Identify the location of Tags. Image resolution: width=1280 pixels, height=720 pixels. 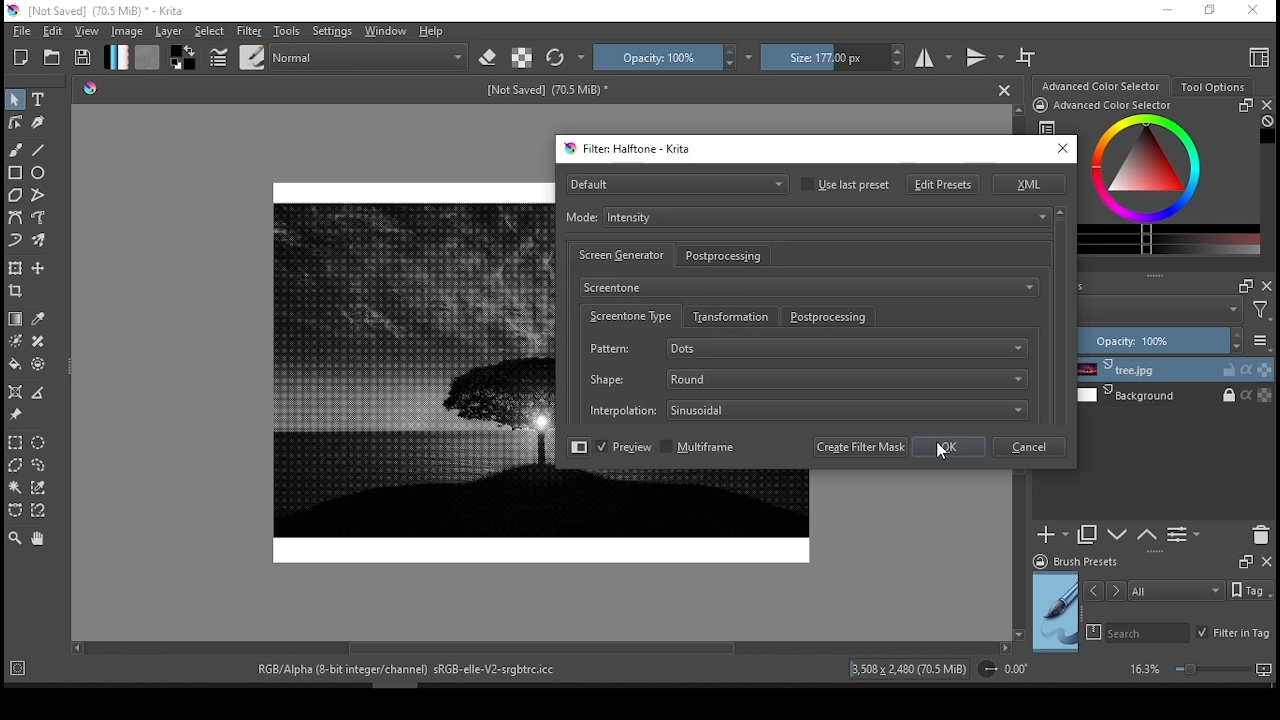
(1252, 589).